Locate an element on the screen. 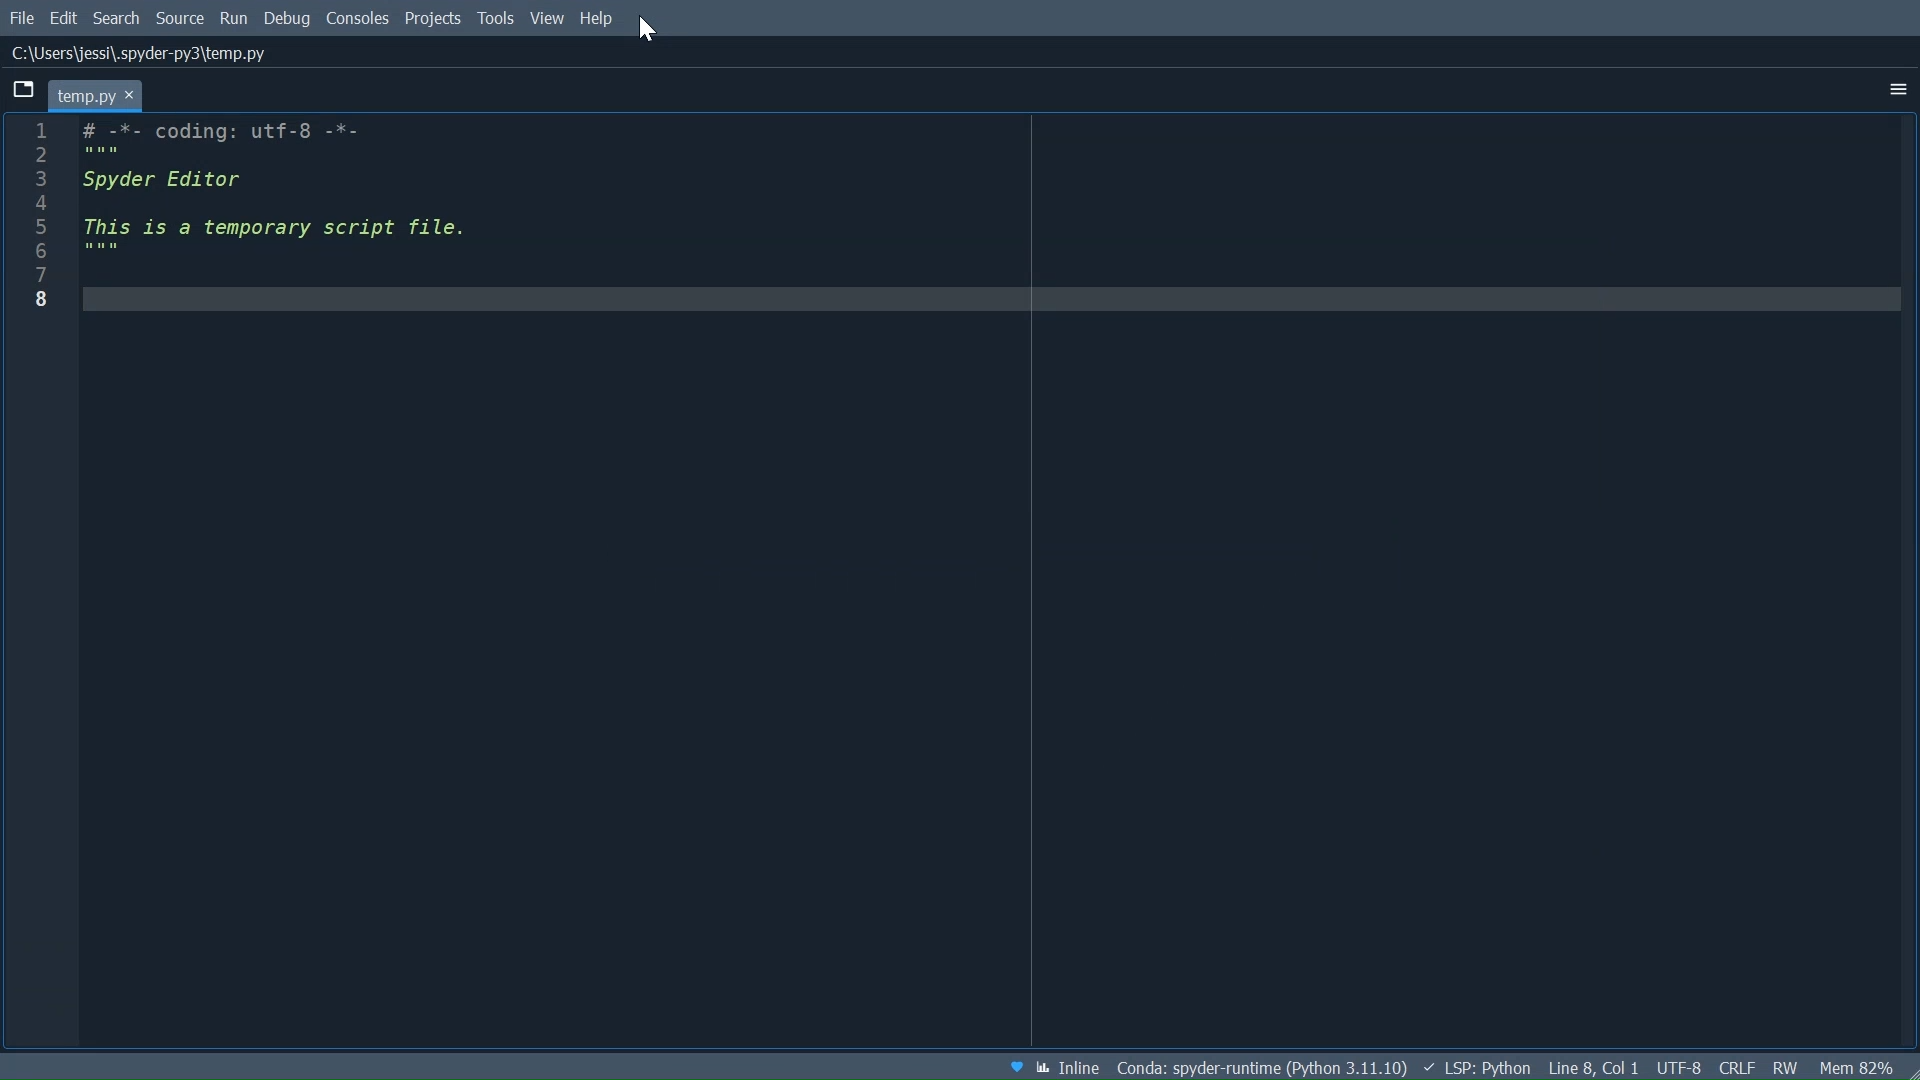  Help is located at coordinates (602, 17).